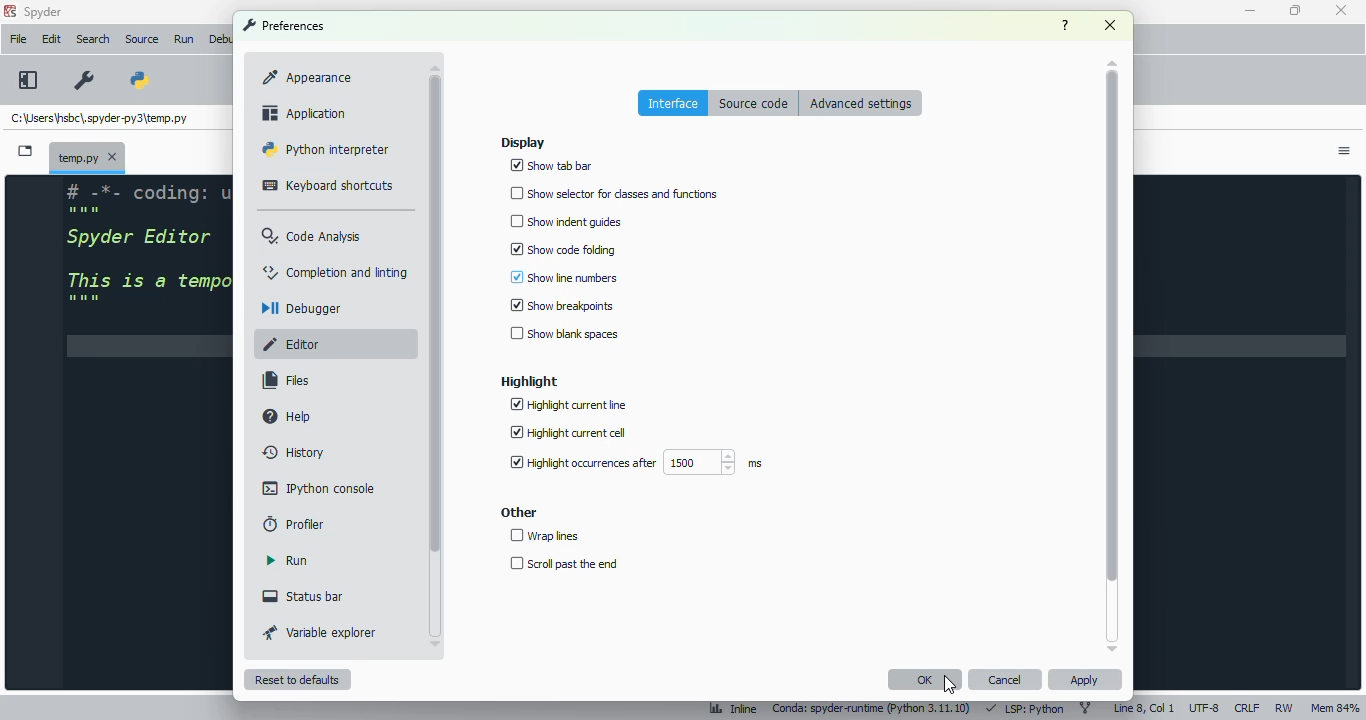 This screenshot has height=720, width=1366. Describe the element at coordinates (301, 344) in the screenshot. I see `editor` at that location.